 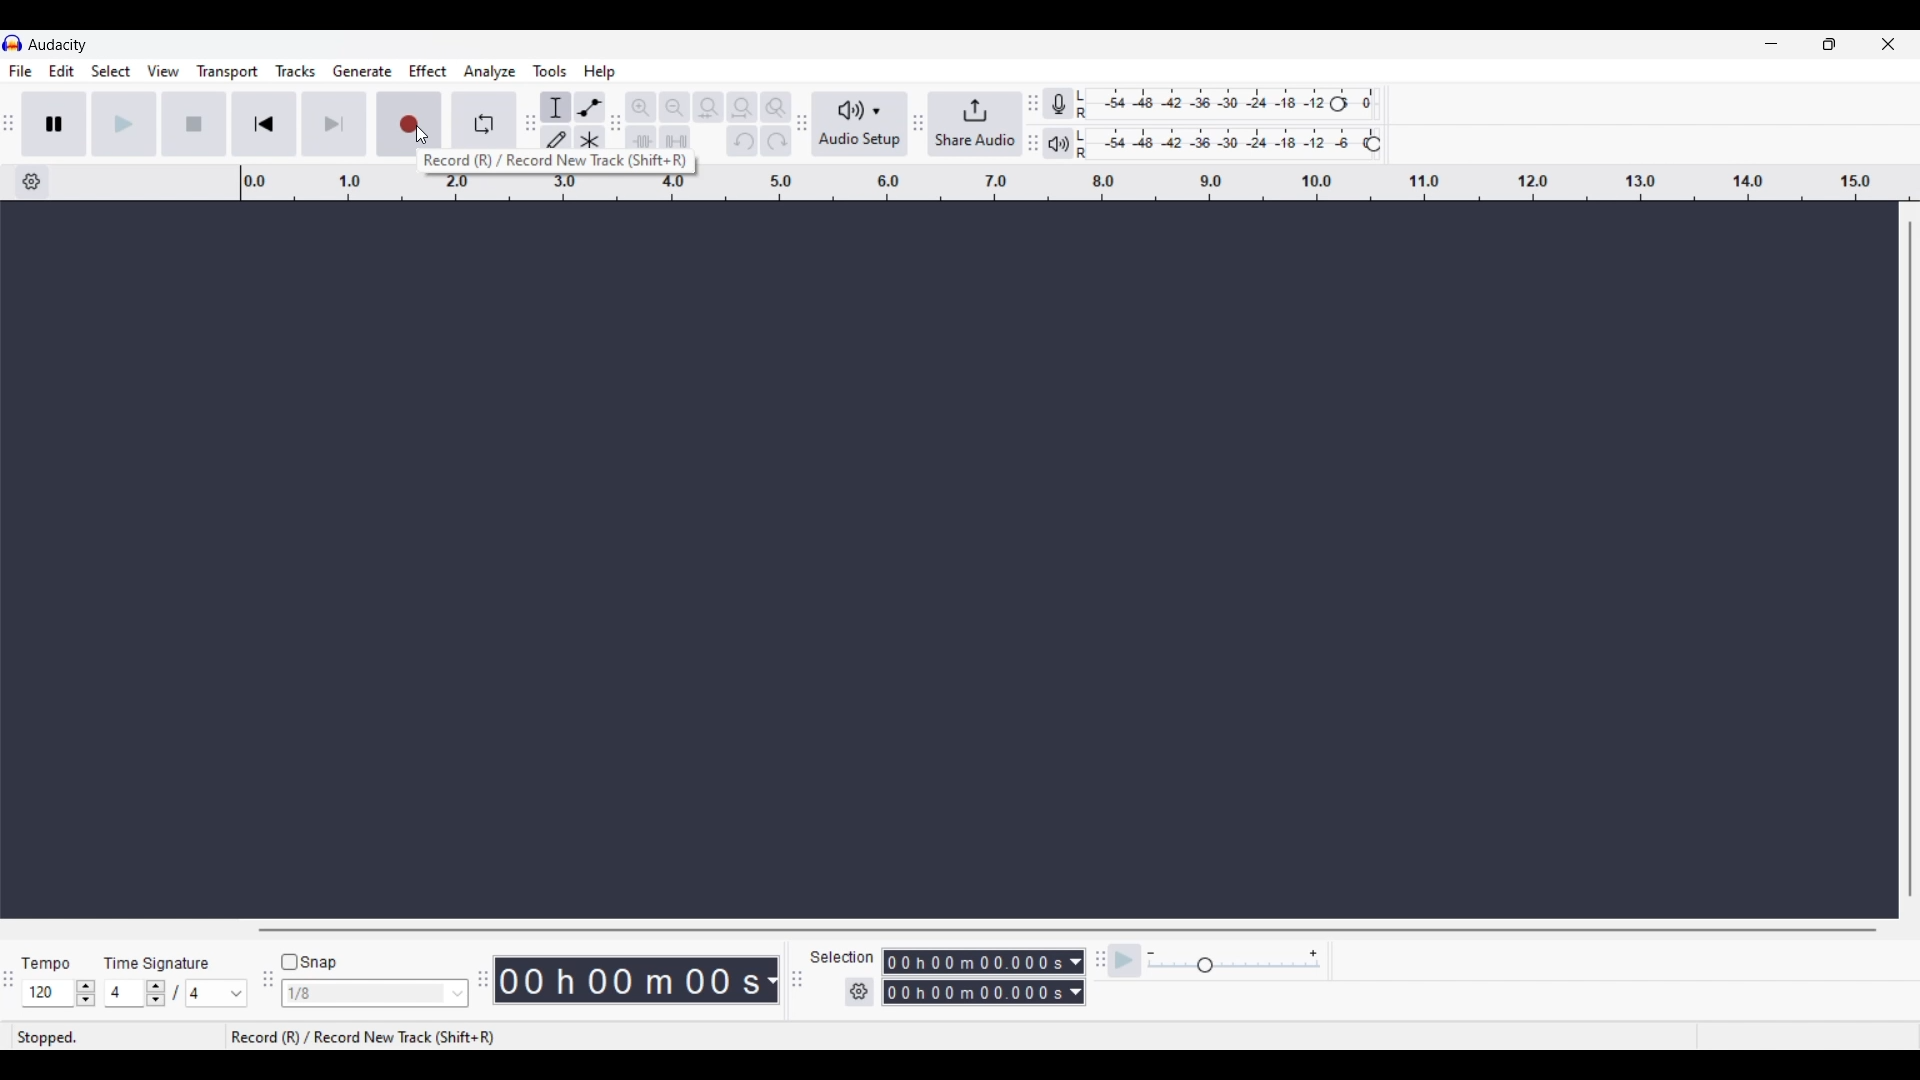 What do you see at coordinates (742, 140) in the screenshot?
I see `Undo` at bounding box center [742, 140].